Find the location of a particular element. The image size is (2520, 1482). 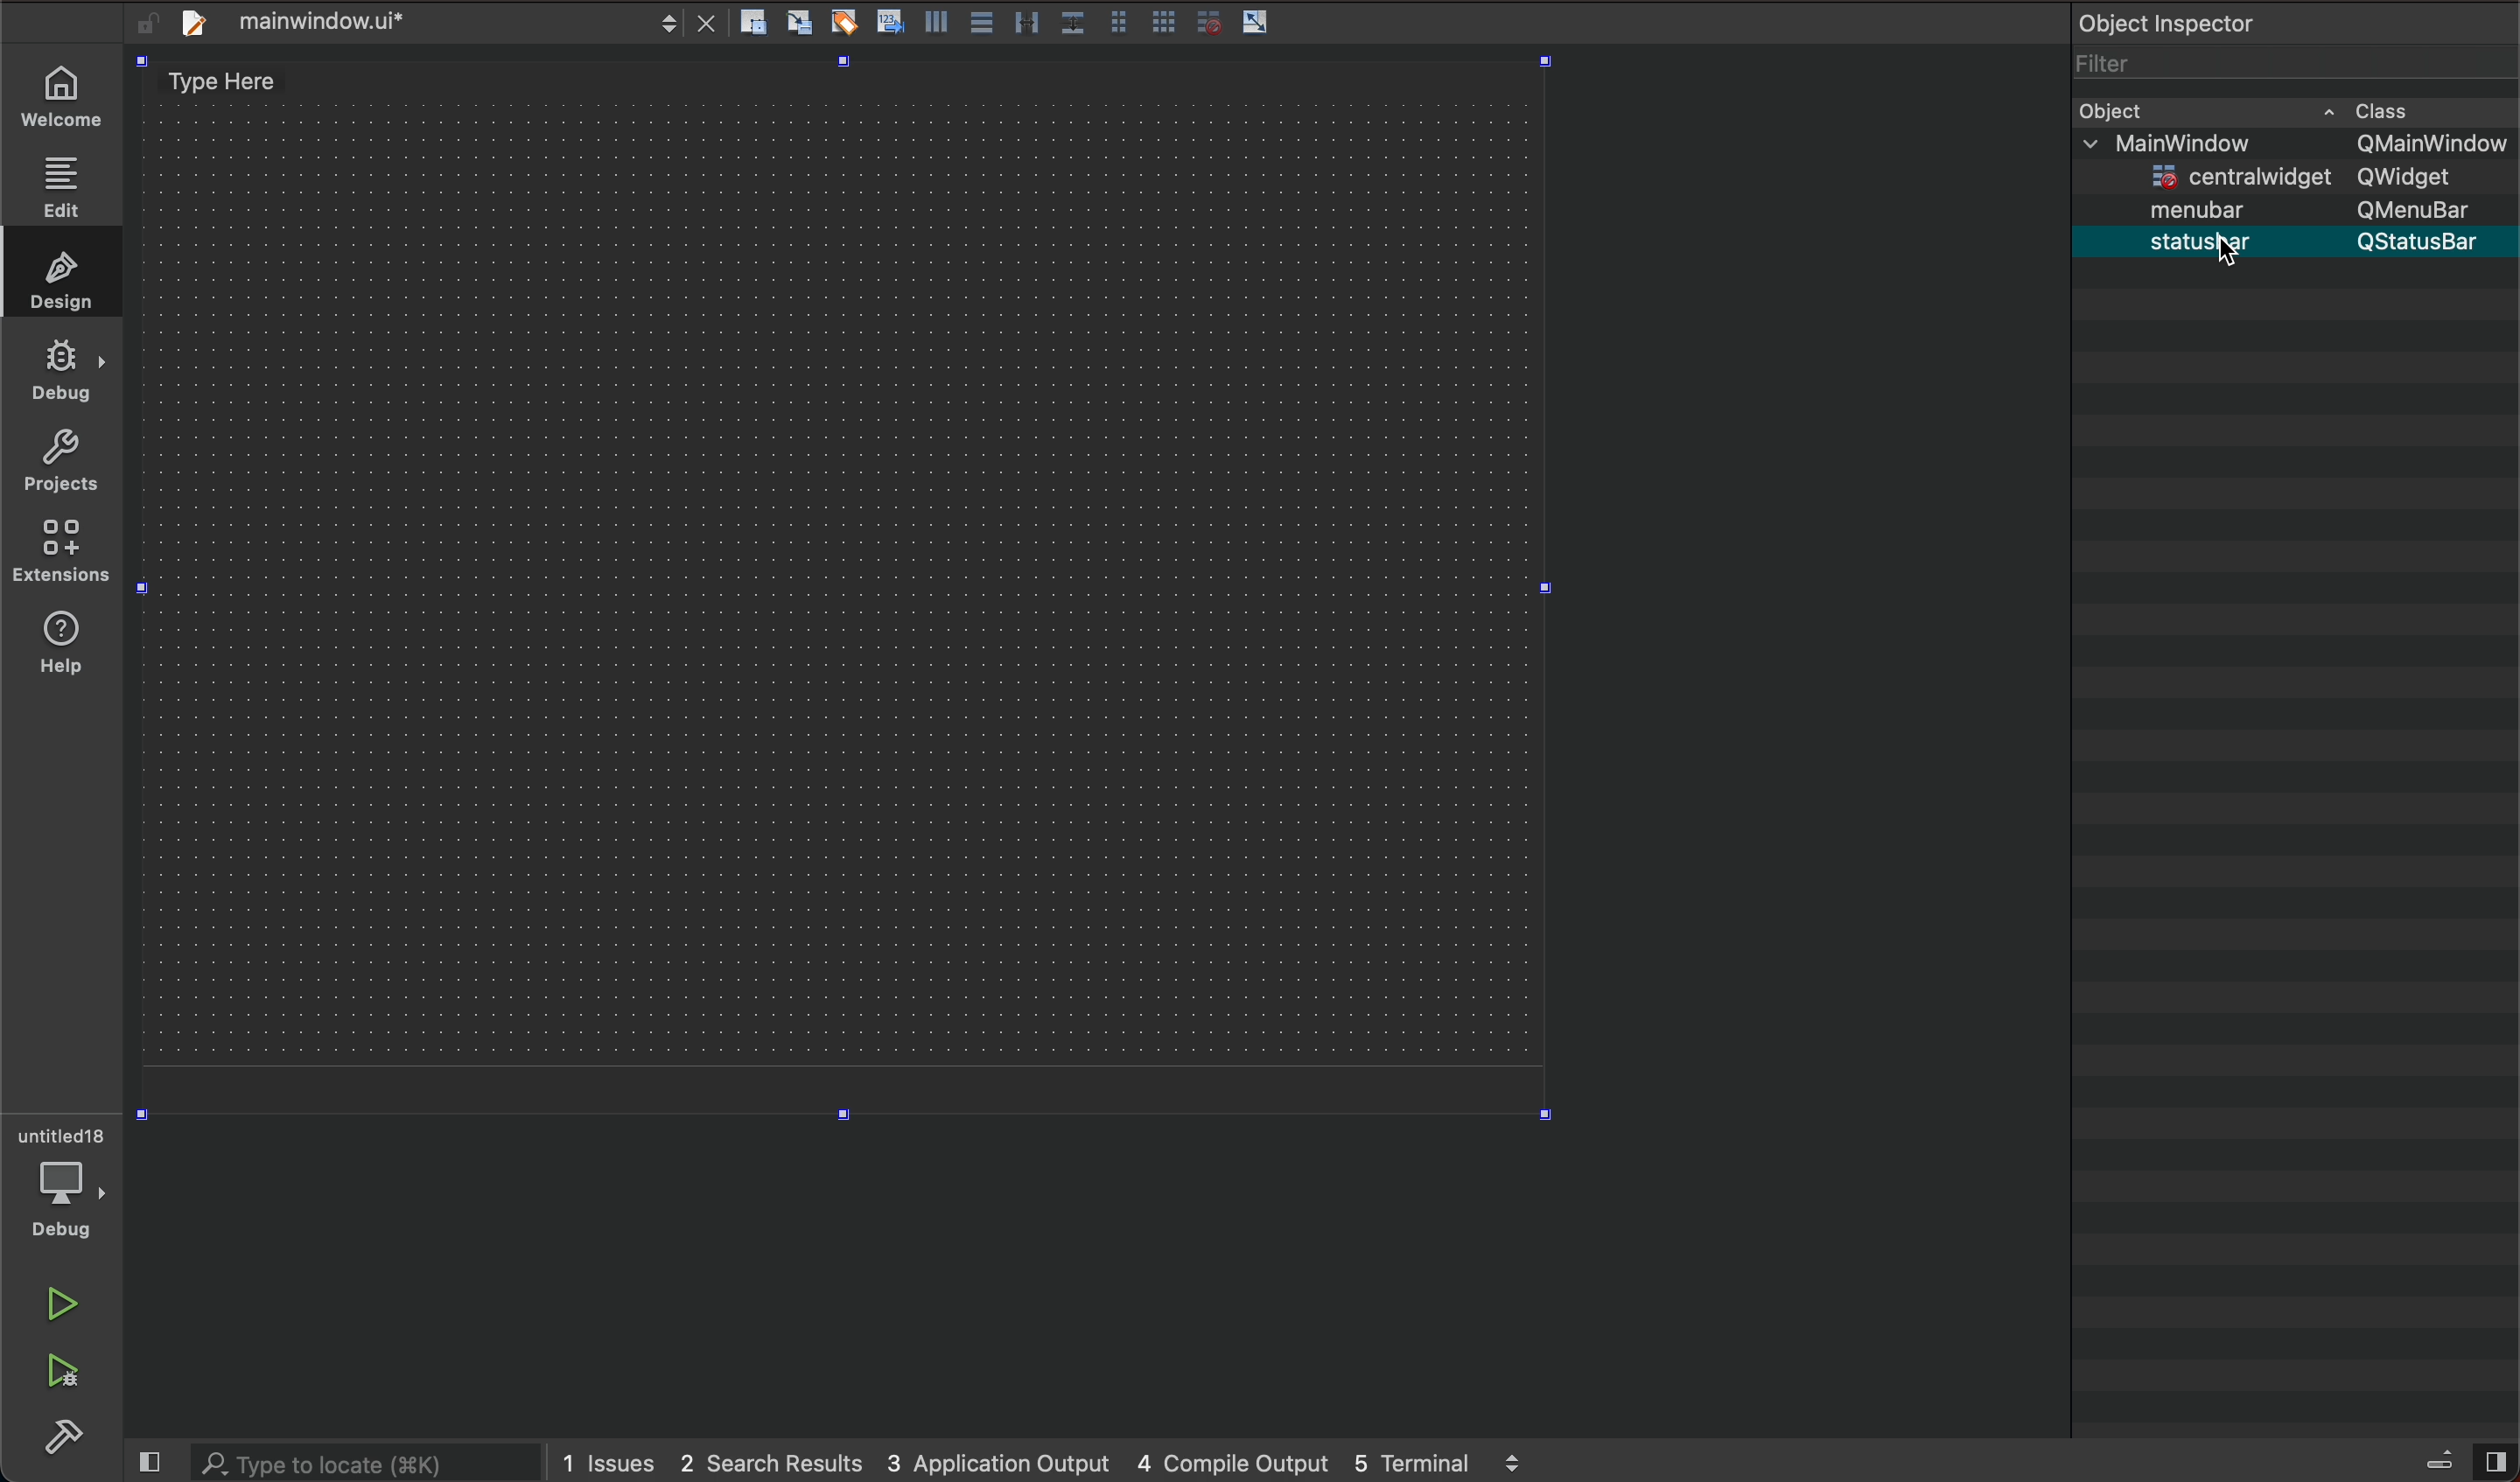

menubar Qmenubar is located at coordinates (2314, 211).